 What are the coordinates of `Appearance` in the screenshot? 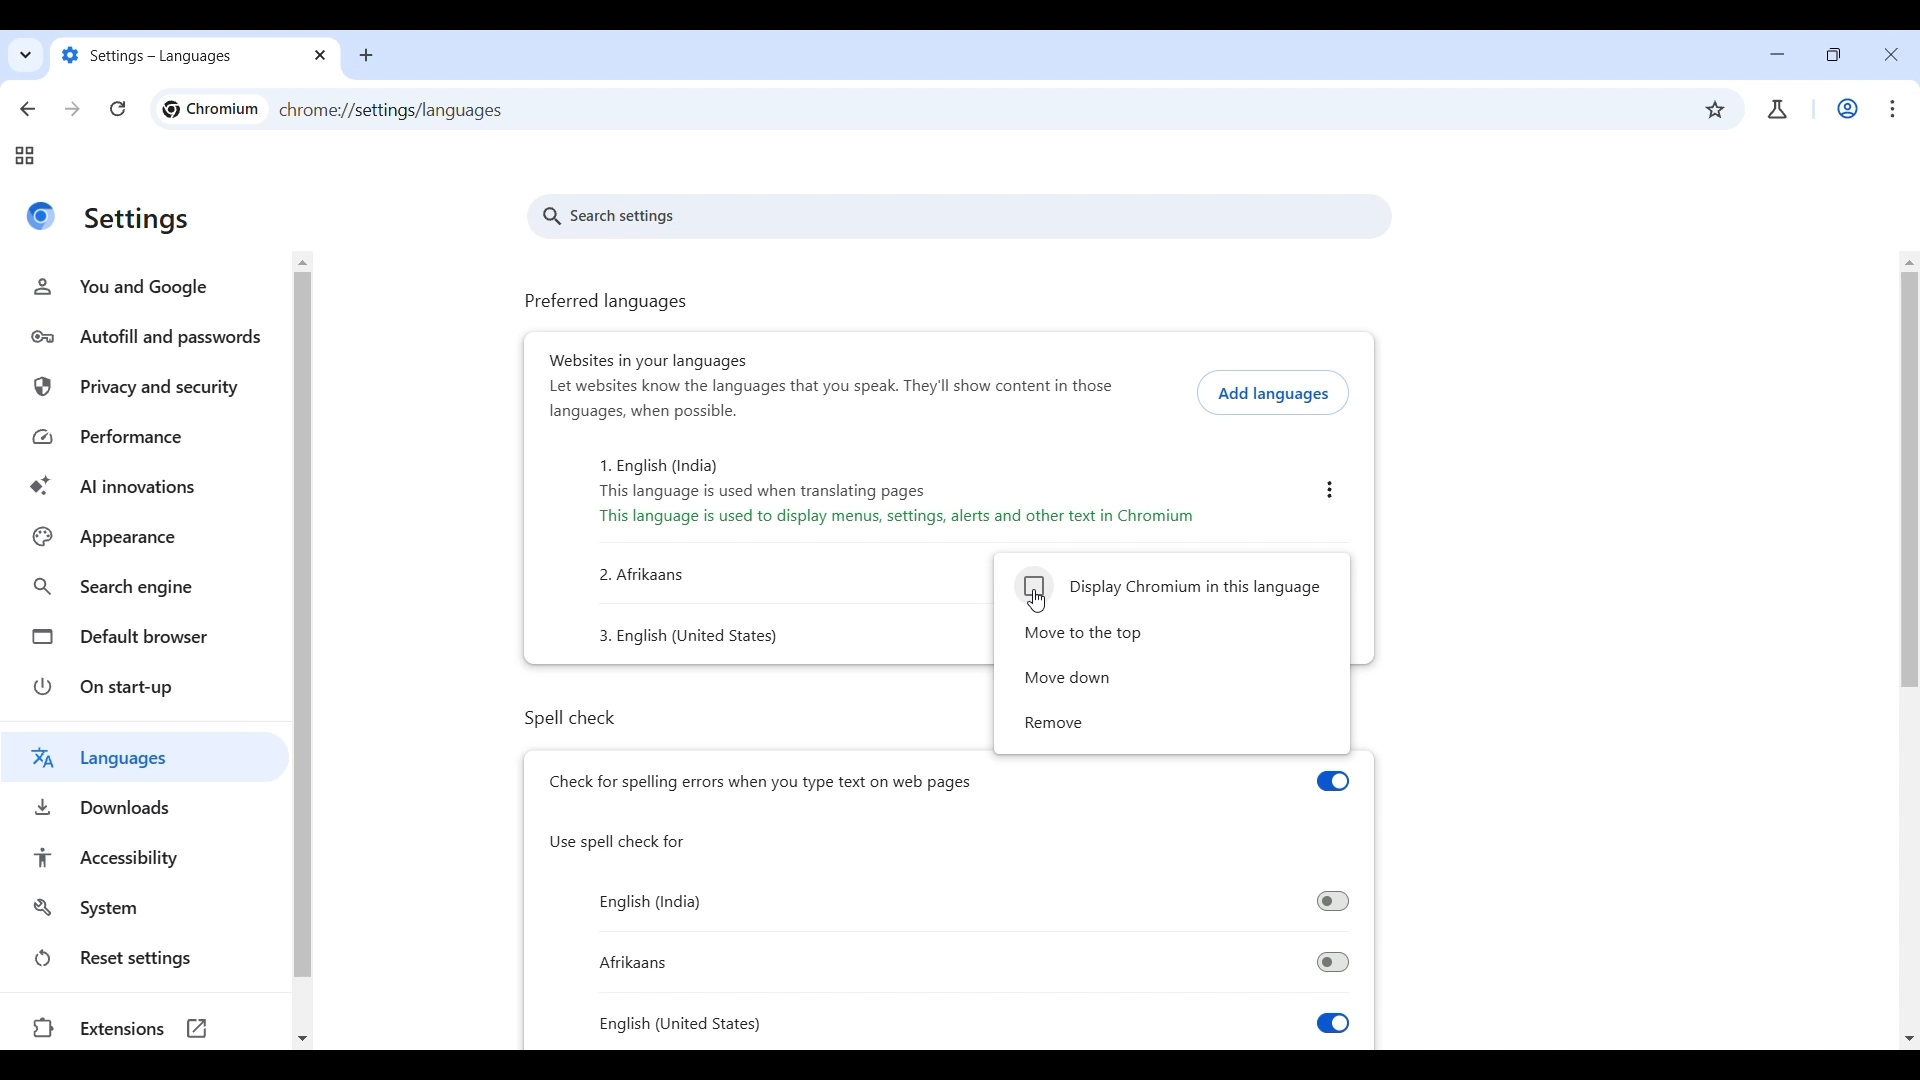 It's located at (147, 536).